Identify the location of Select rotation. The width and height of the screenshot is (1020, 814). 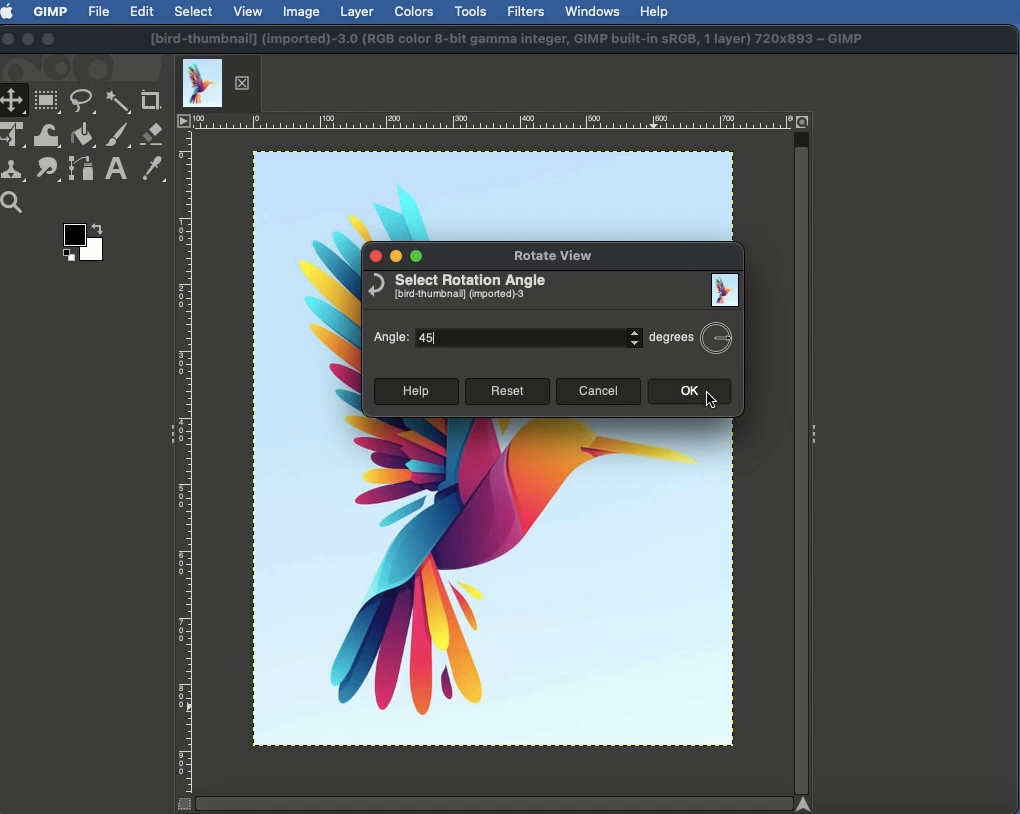
(457, 288).